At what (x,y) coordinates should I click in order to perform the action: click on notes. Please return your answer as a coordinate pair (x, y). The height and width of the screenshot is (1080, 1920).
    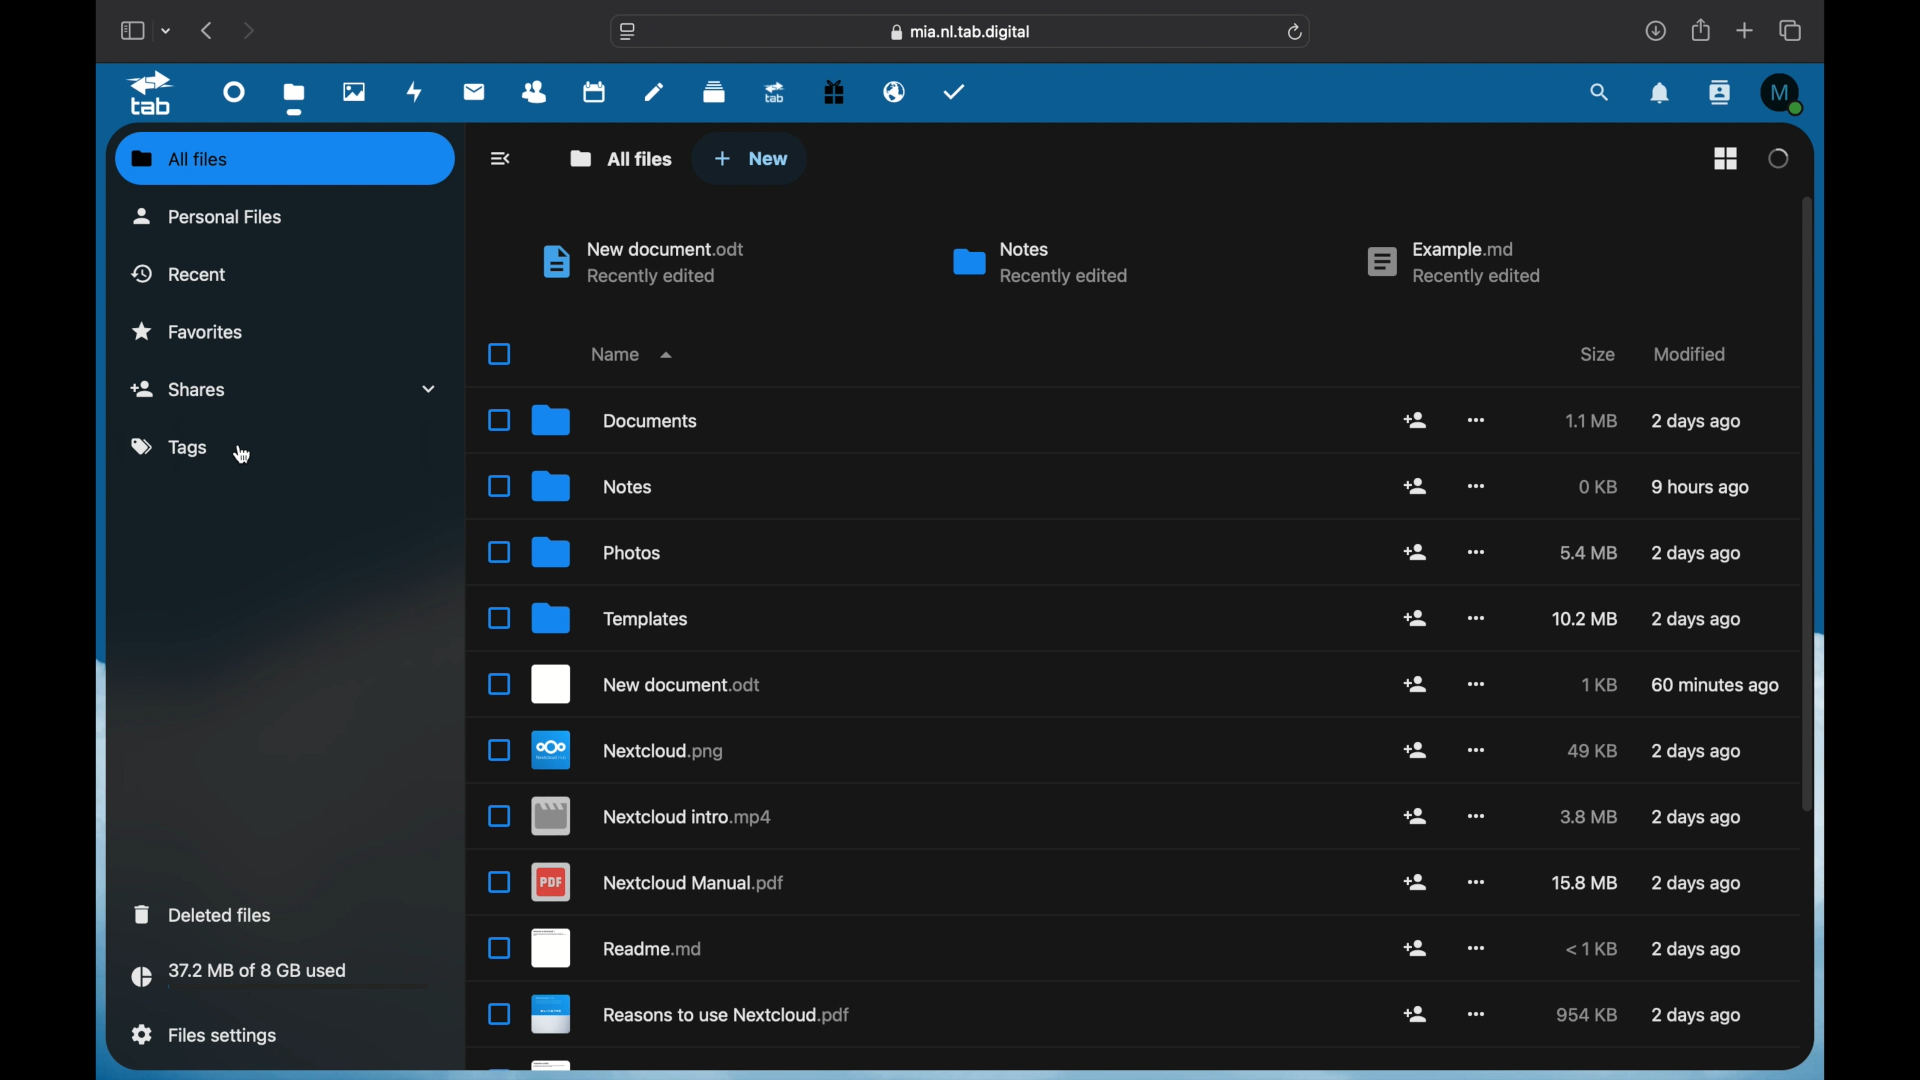
    Looking at the image, I should click on (593, 485).